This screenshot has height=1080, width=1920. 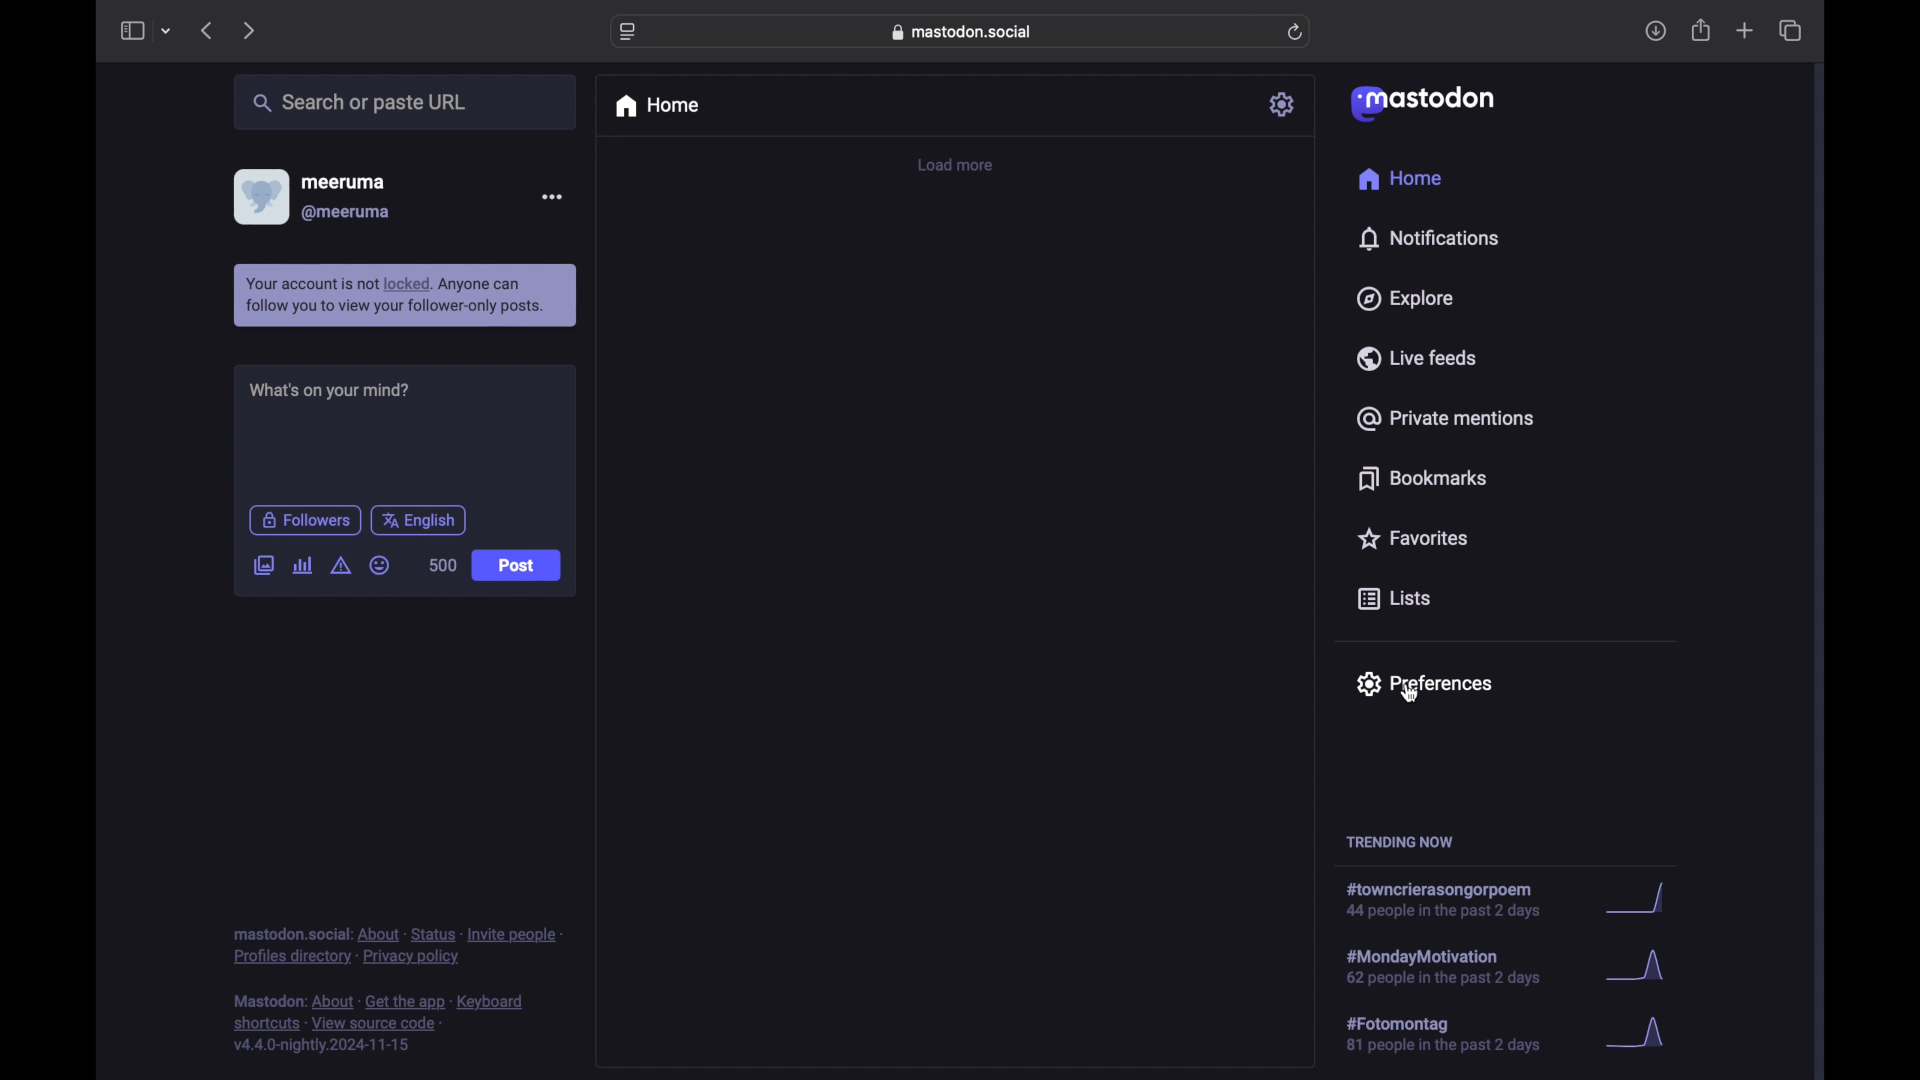 What do you see at coordinates (262, 566) in the screenshot?
I see `add image` at bounding box center [262, 566].